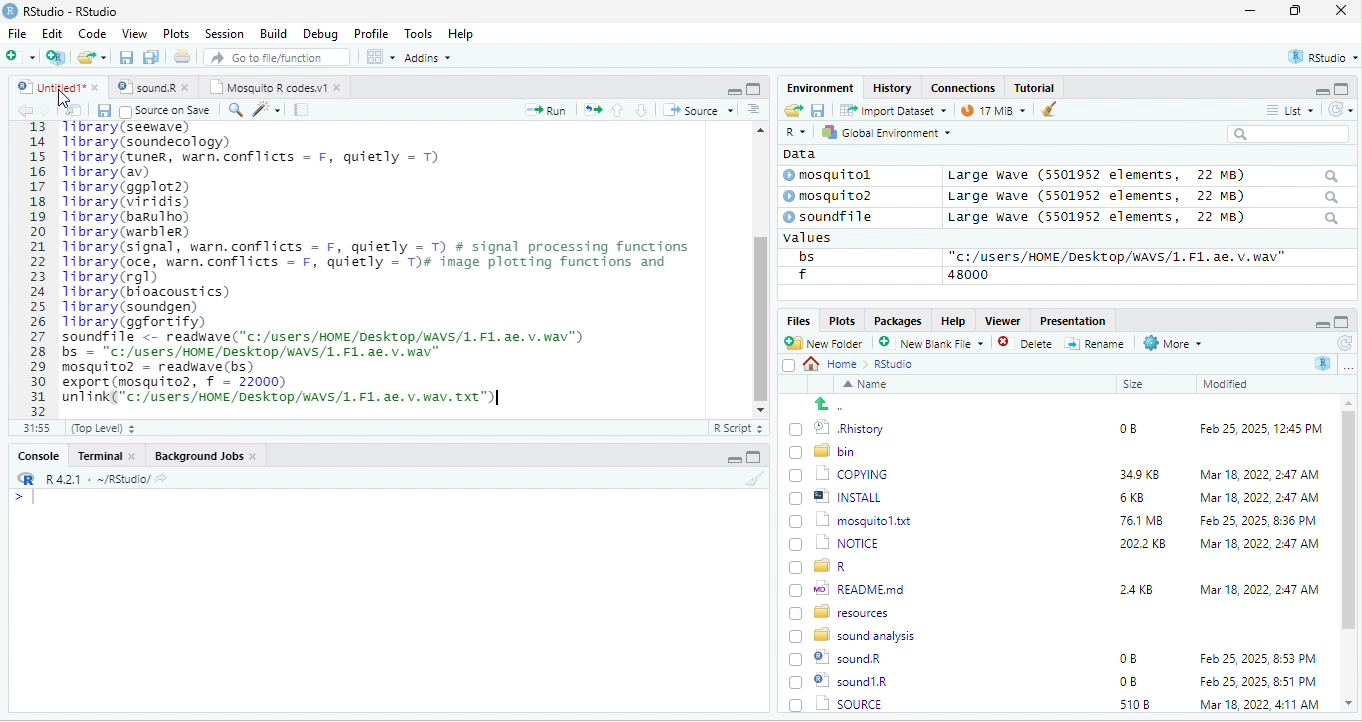 This screenshot has width=1362, height=722. Describe the element at coordinates (371, 34) in the screenshot. I see `Profile` at that location.